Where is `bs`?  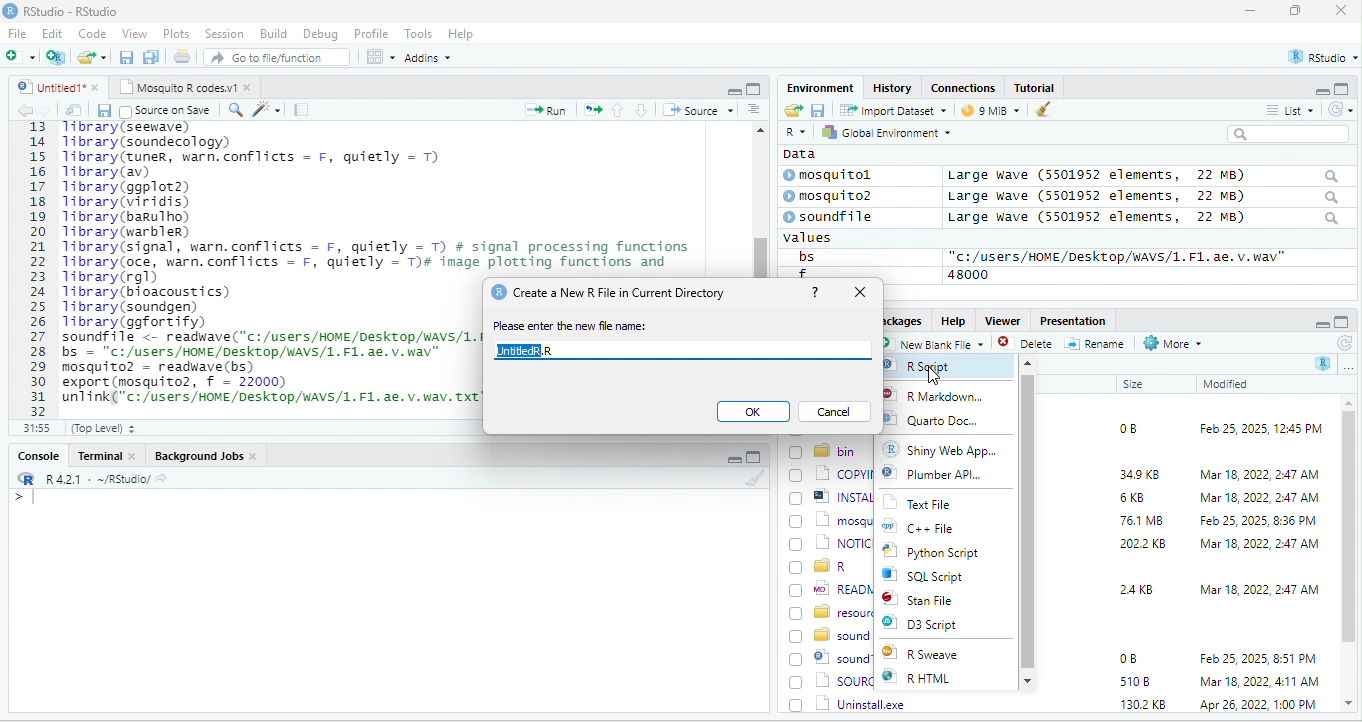
bs is located at coordinates (803, 256).